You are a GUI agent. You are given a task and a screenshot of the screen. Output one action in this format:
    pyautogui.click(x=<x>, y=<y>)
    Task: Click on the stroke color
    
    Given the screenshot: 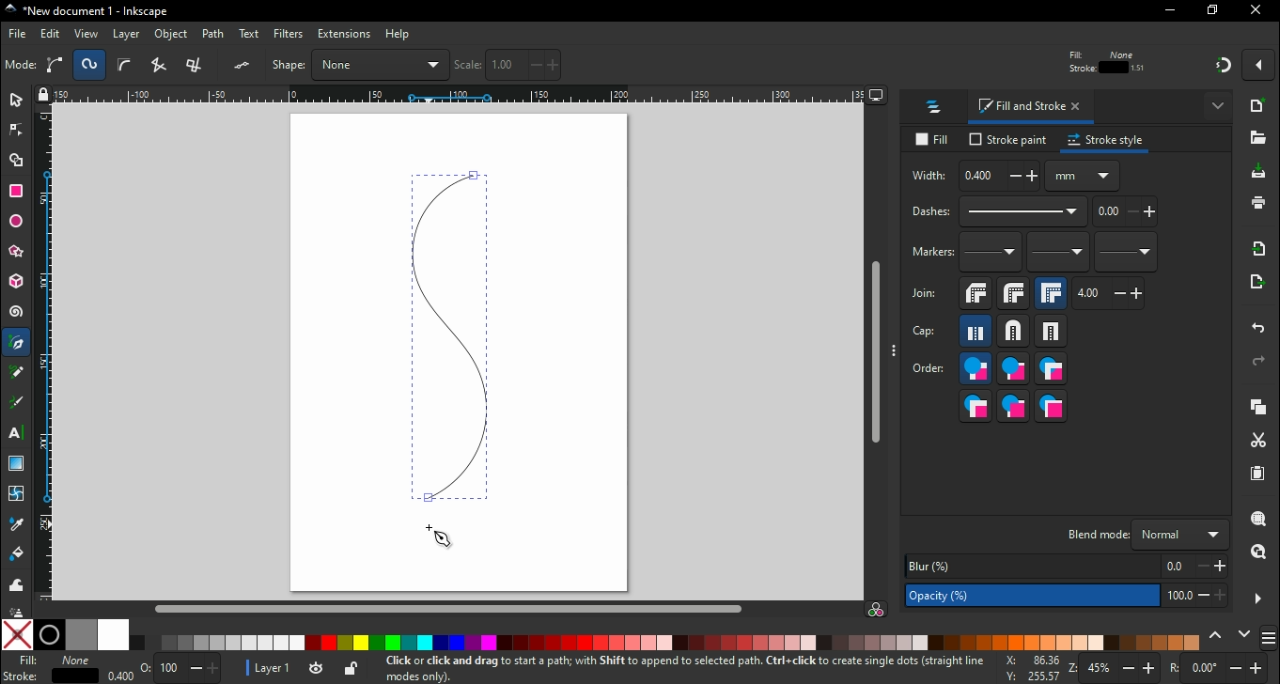 What is the action you would take?
    pyautogui.click(x=48, y=676)
    